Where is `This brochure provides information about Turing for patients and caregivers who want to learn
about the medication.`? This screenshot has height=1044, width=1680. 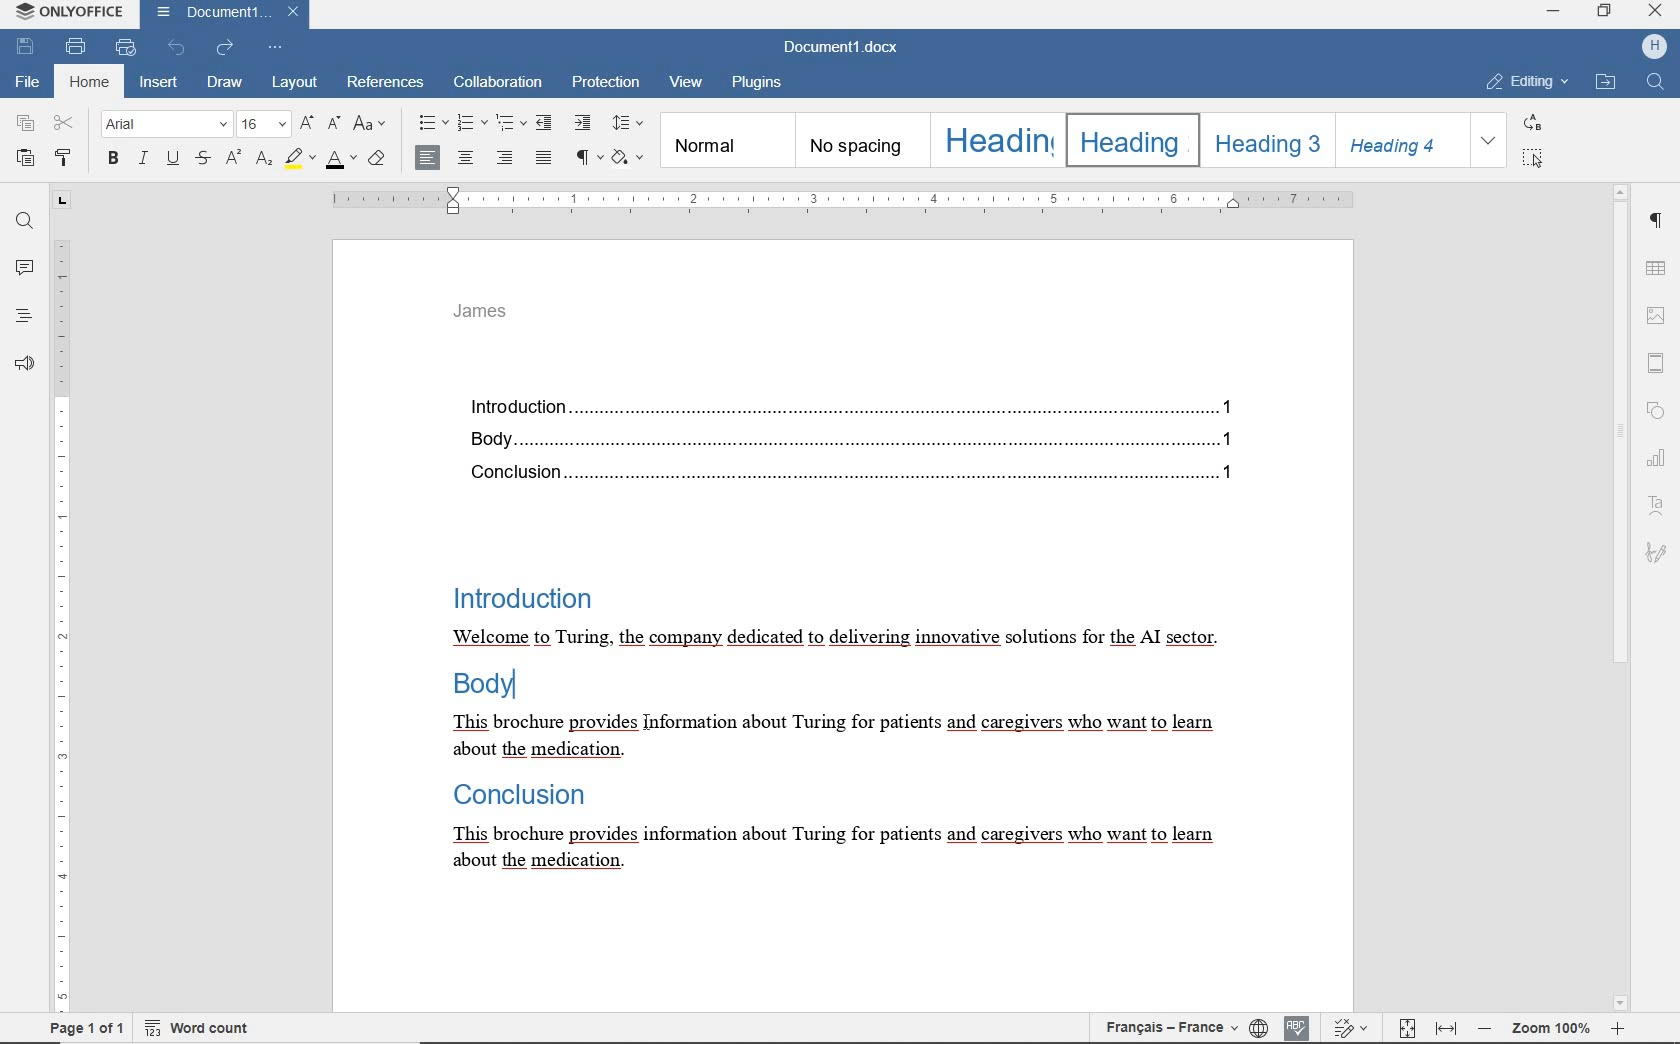
This brochure provides information about Turing for patients and caregivers who want to learn
about the medication. is located at coordinates (828, 740).